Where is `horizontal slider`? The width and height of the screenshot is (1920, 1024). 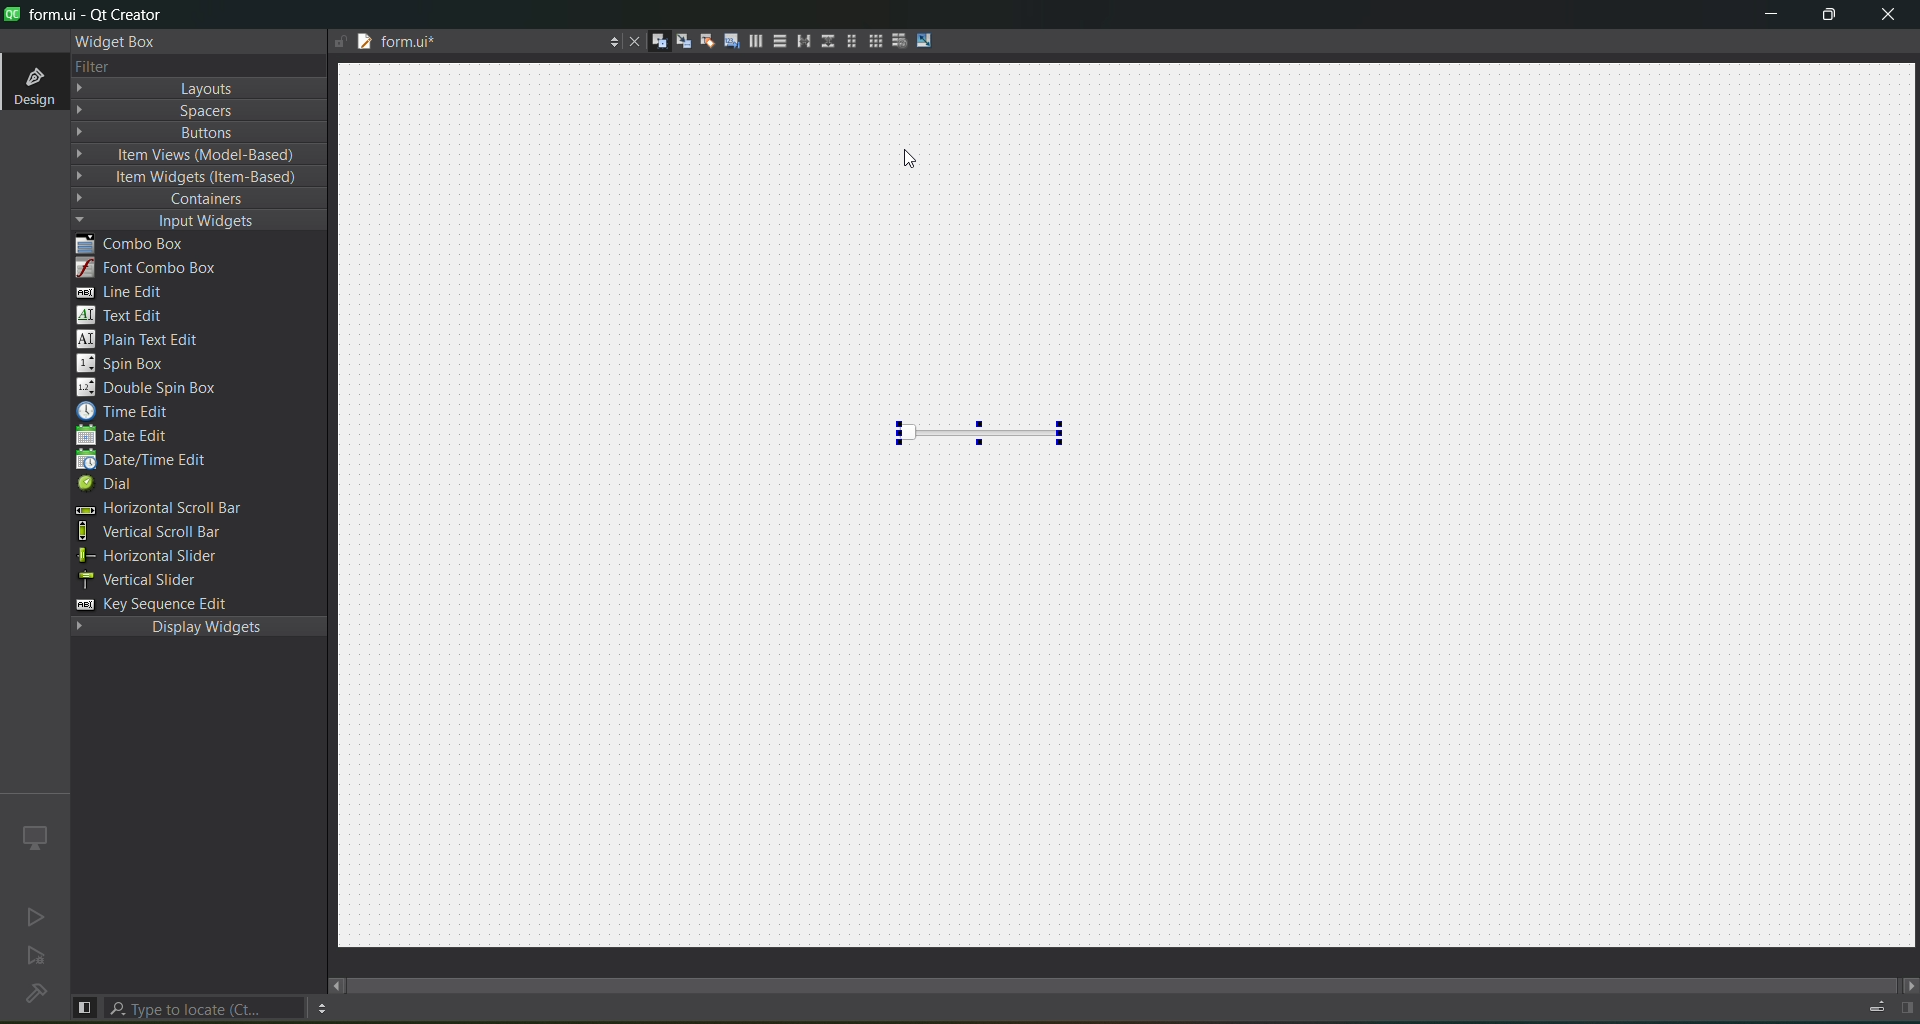 horizontal slider is located at coordinates (985, 432).